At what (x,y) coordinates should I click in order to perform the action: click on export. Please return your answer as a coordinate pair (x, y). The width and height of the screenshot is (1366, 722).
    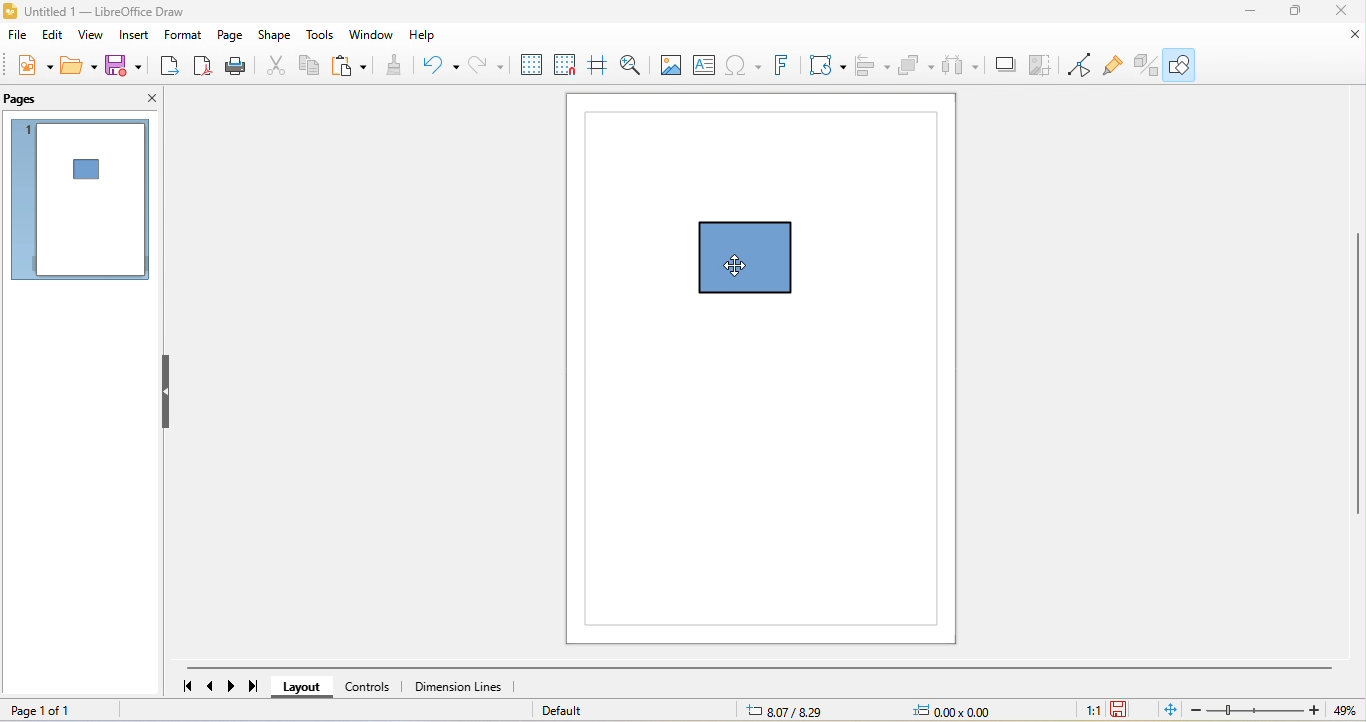
    Looking at the image, I should click on (169, 68).